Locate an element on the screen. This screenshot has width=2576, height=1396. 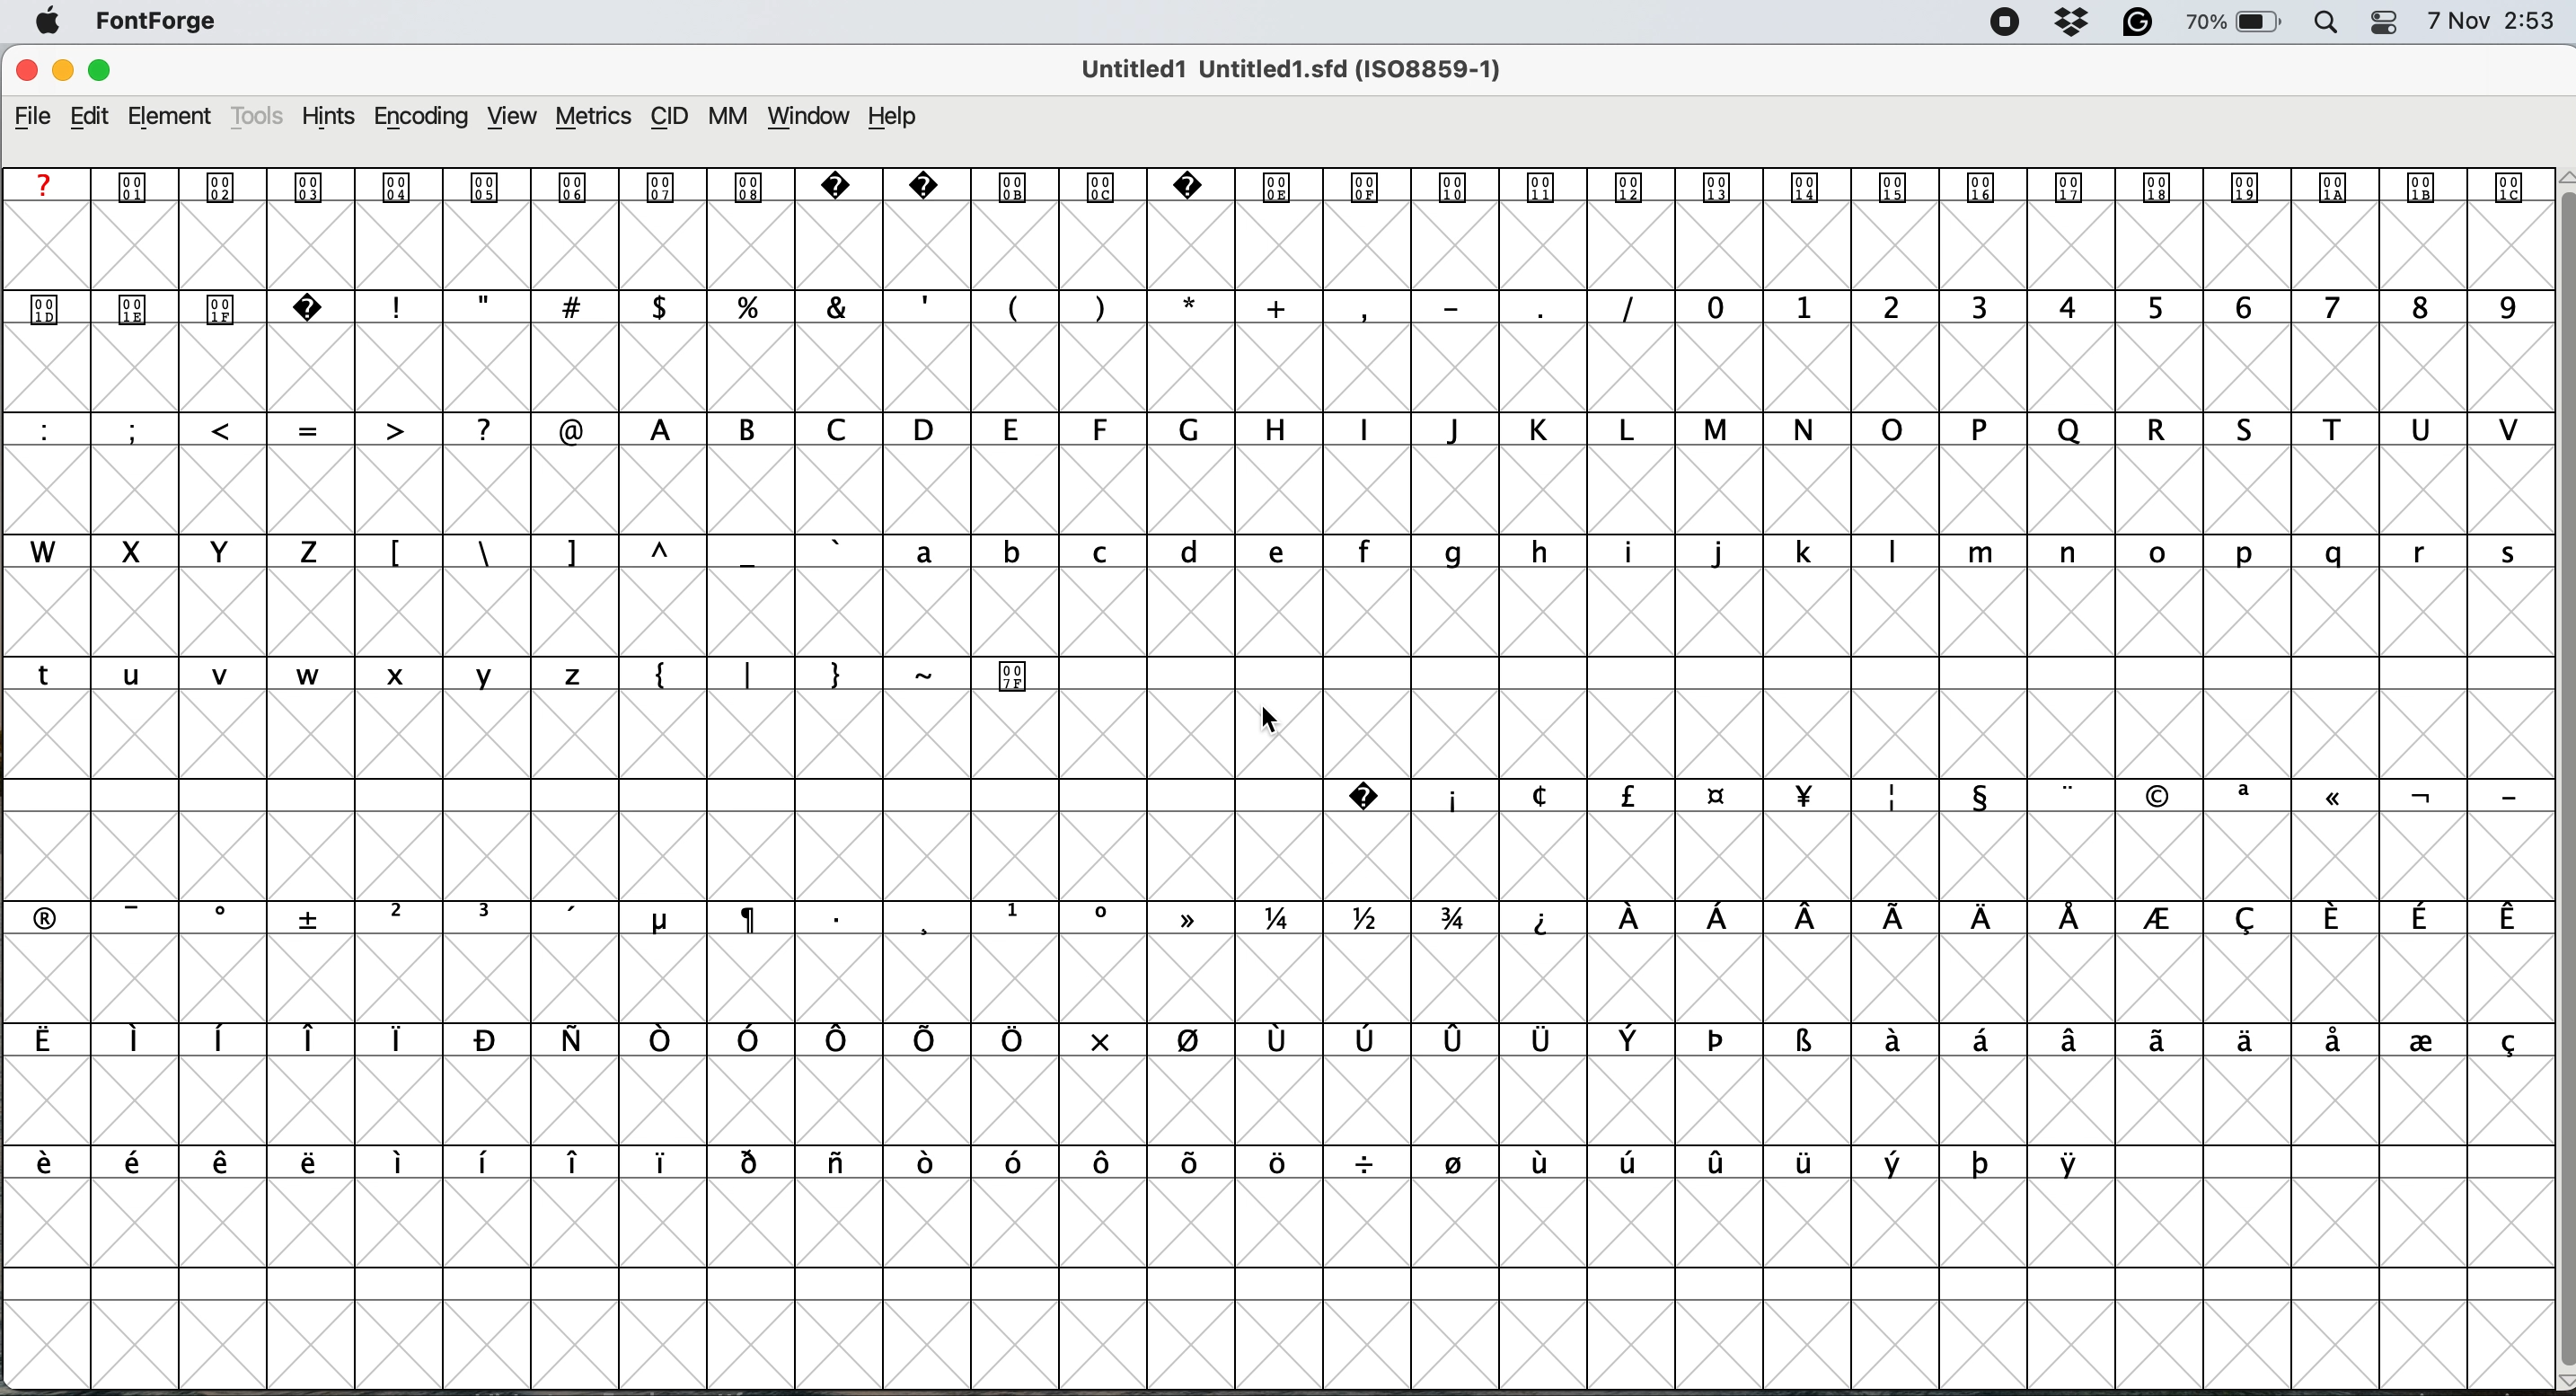
digits is located at coordinates (2105, 309).